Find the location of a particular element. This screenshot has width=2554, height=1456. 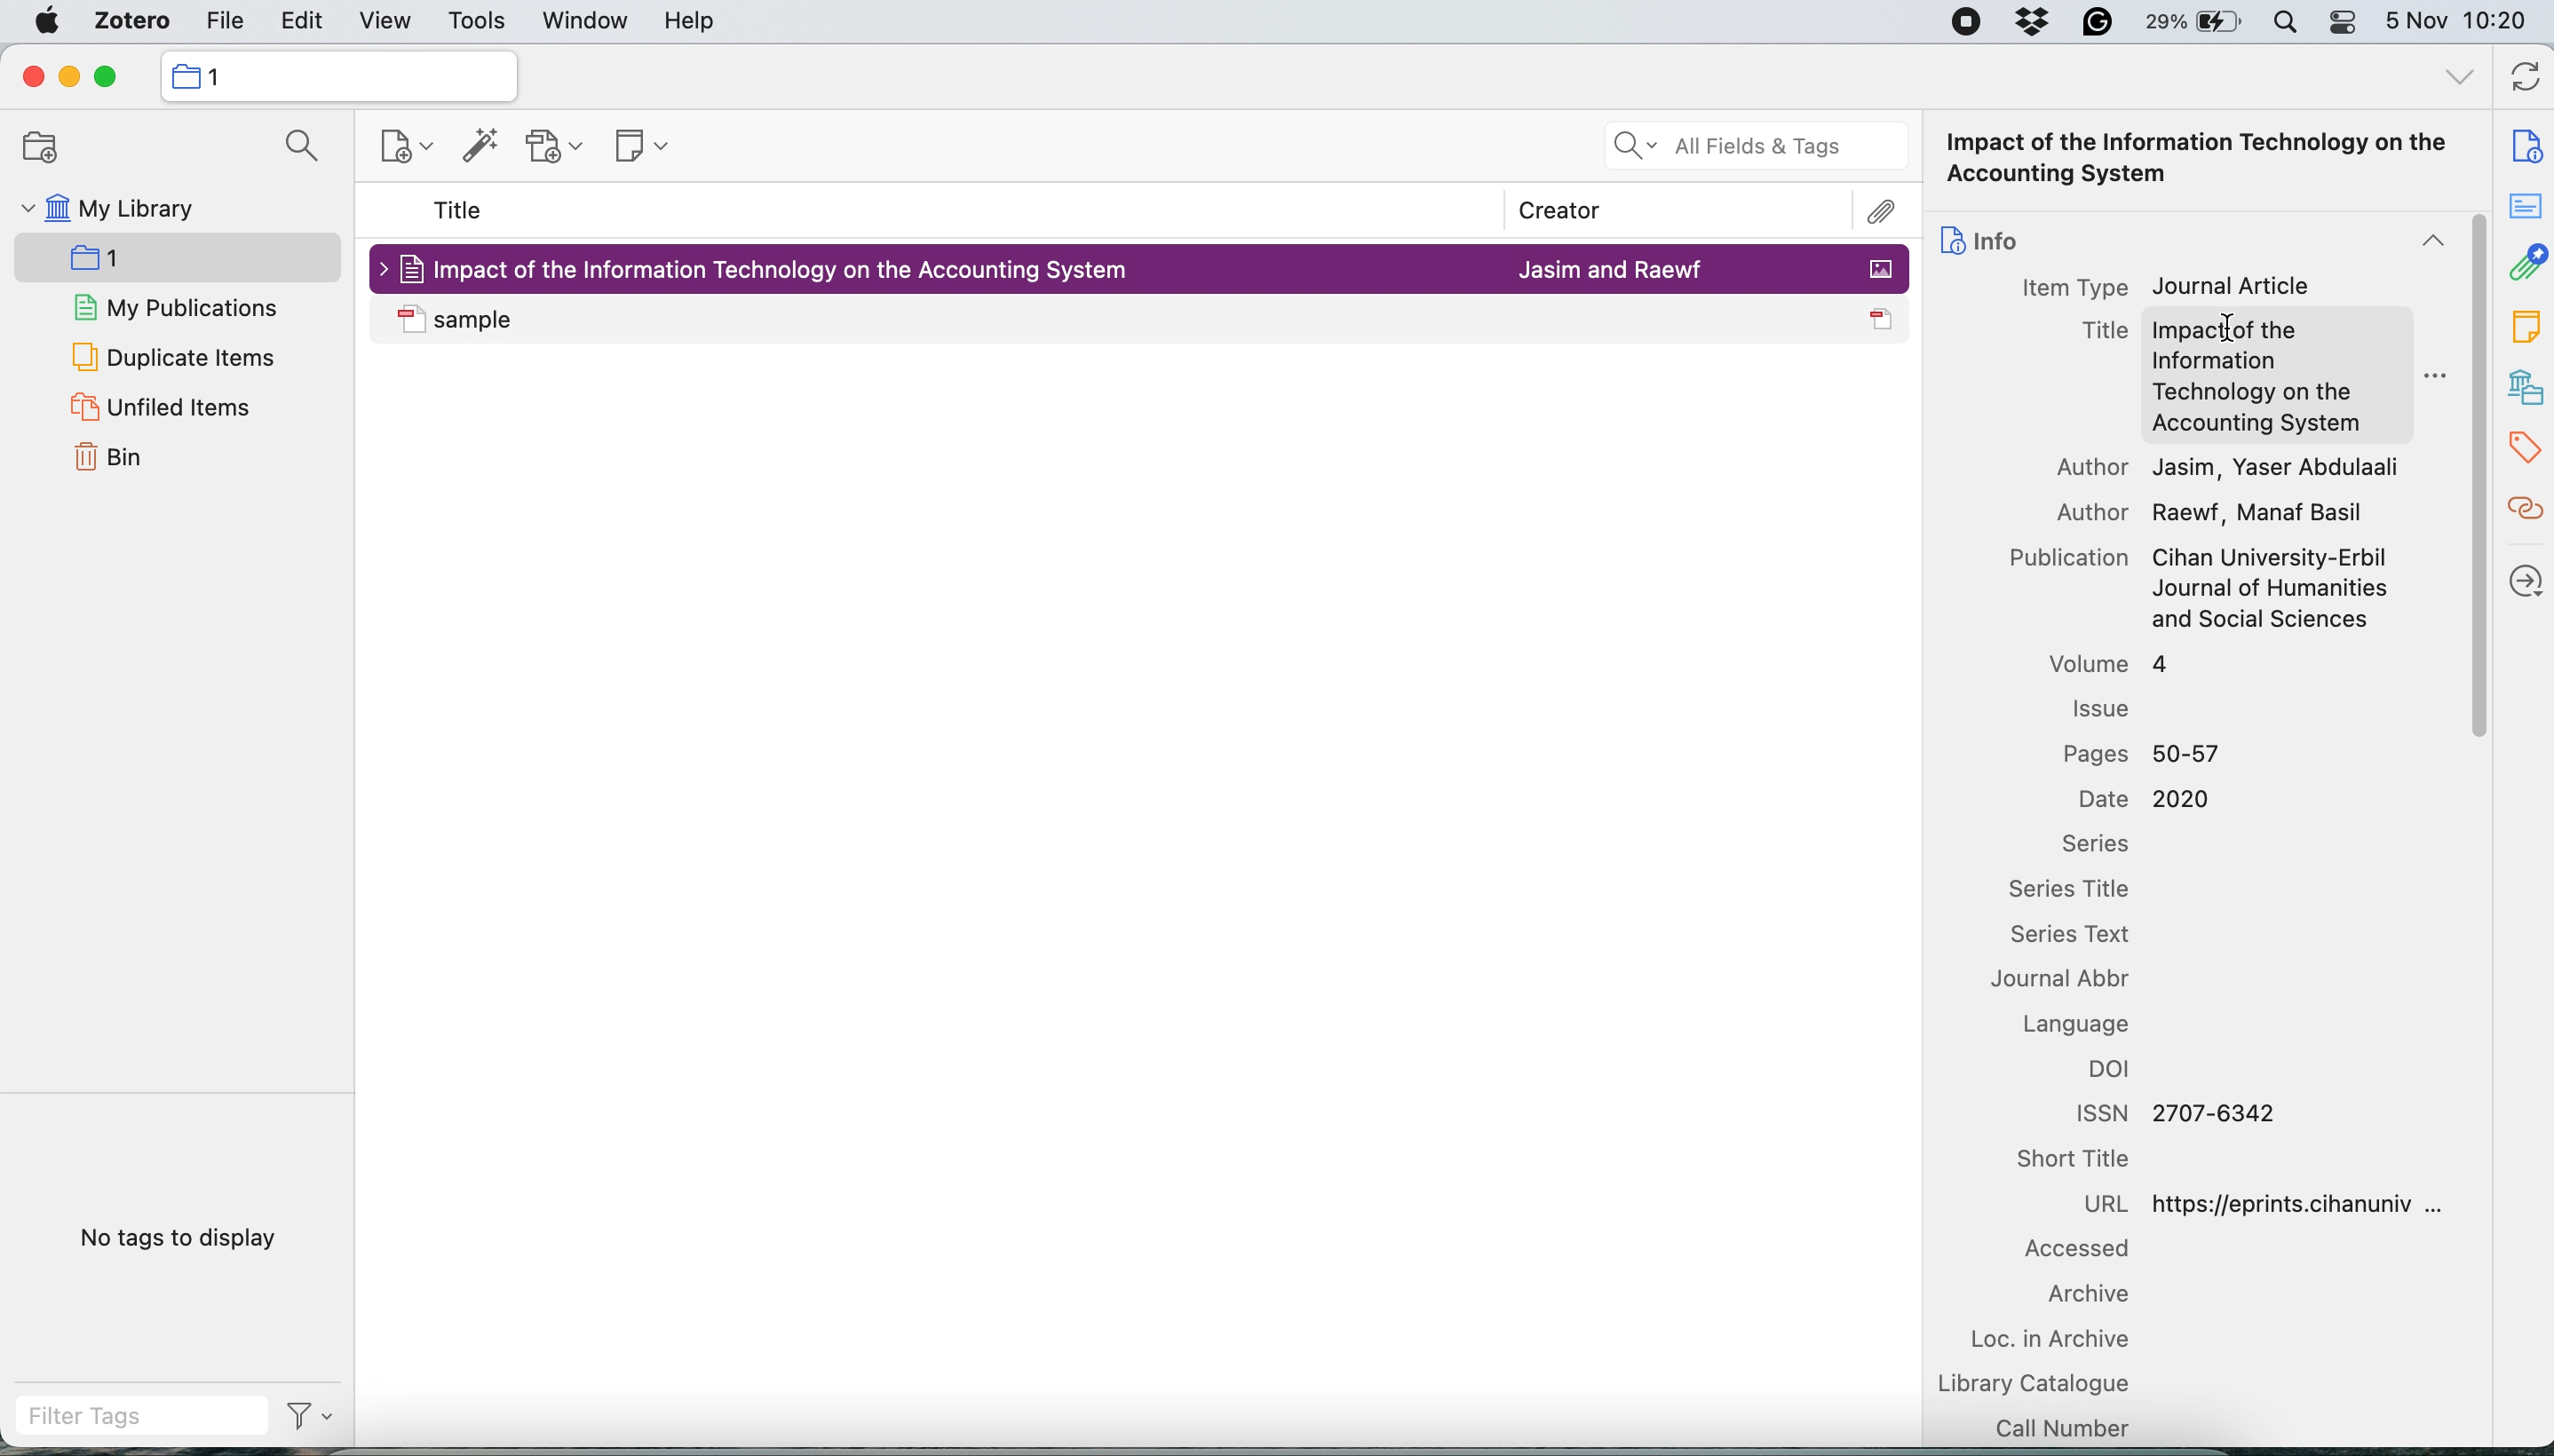

volume 4 is located at coordinates (2112, 662).